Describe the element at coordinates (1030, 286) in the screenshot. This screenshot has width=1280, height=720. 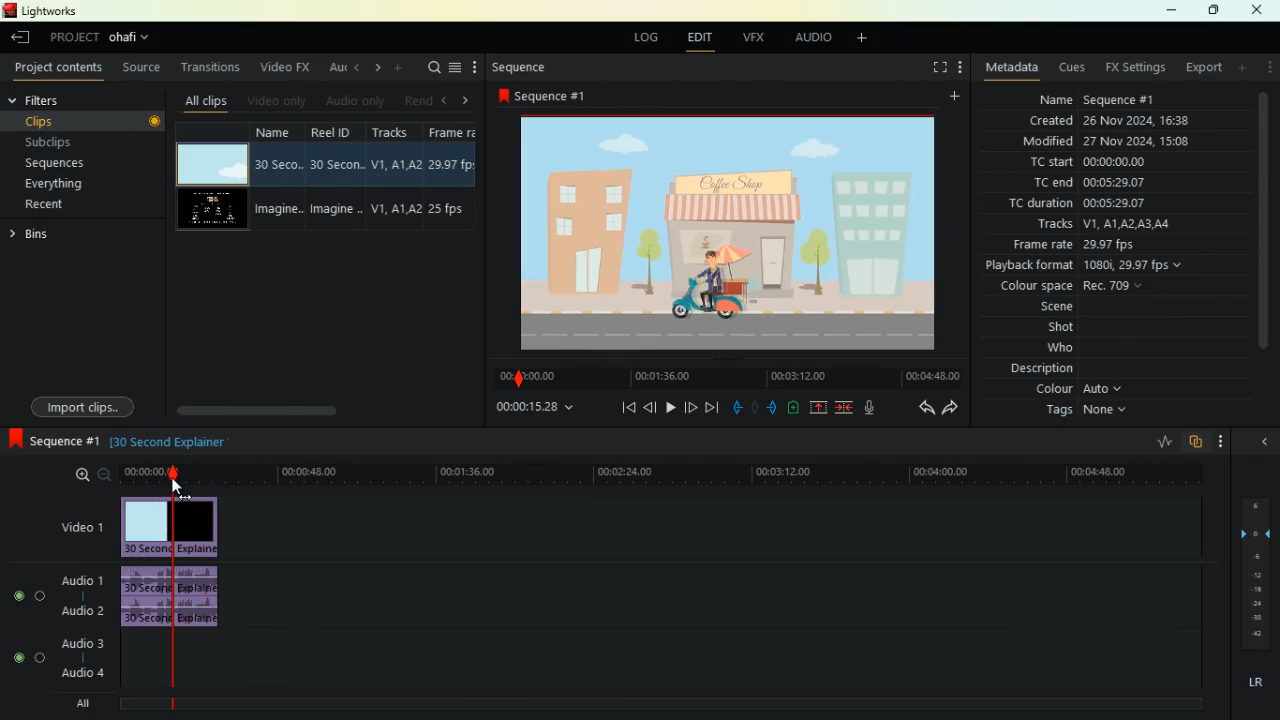
I see `colour space` at that location.